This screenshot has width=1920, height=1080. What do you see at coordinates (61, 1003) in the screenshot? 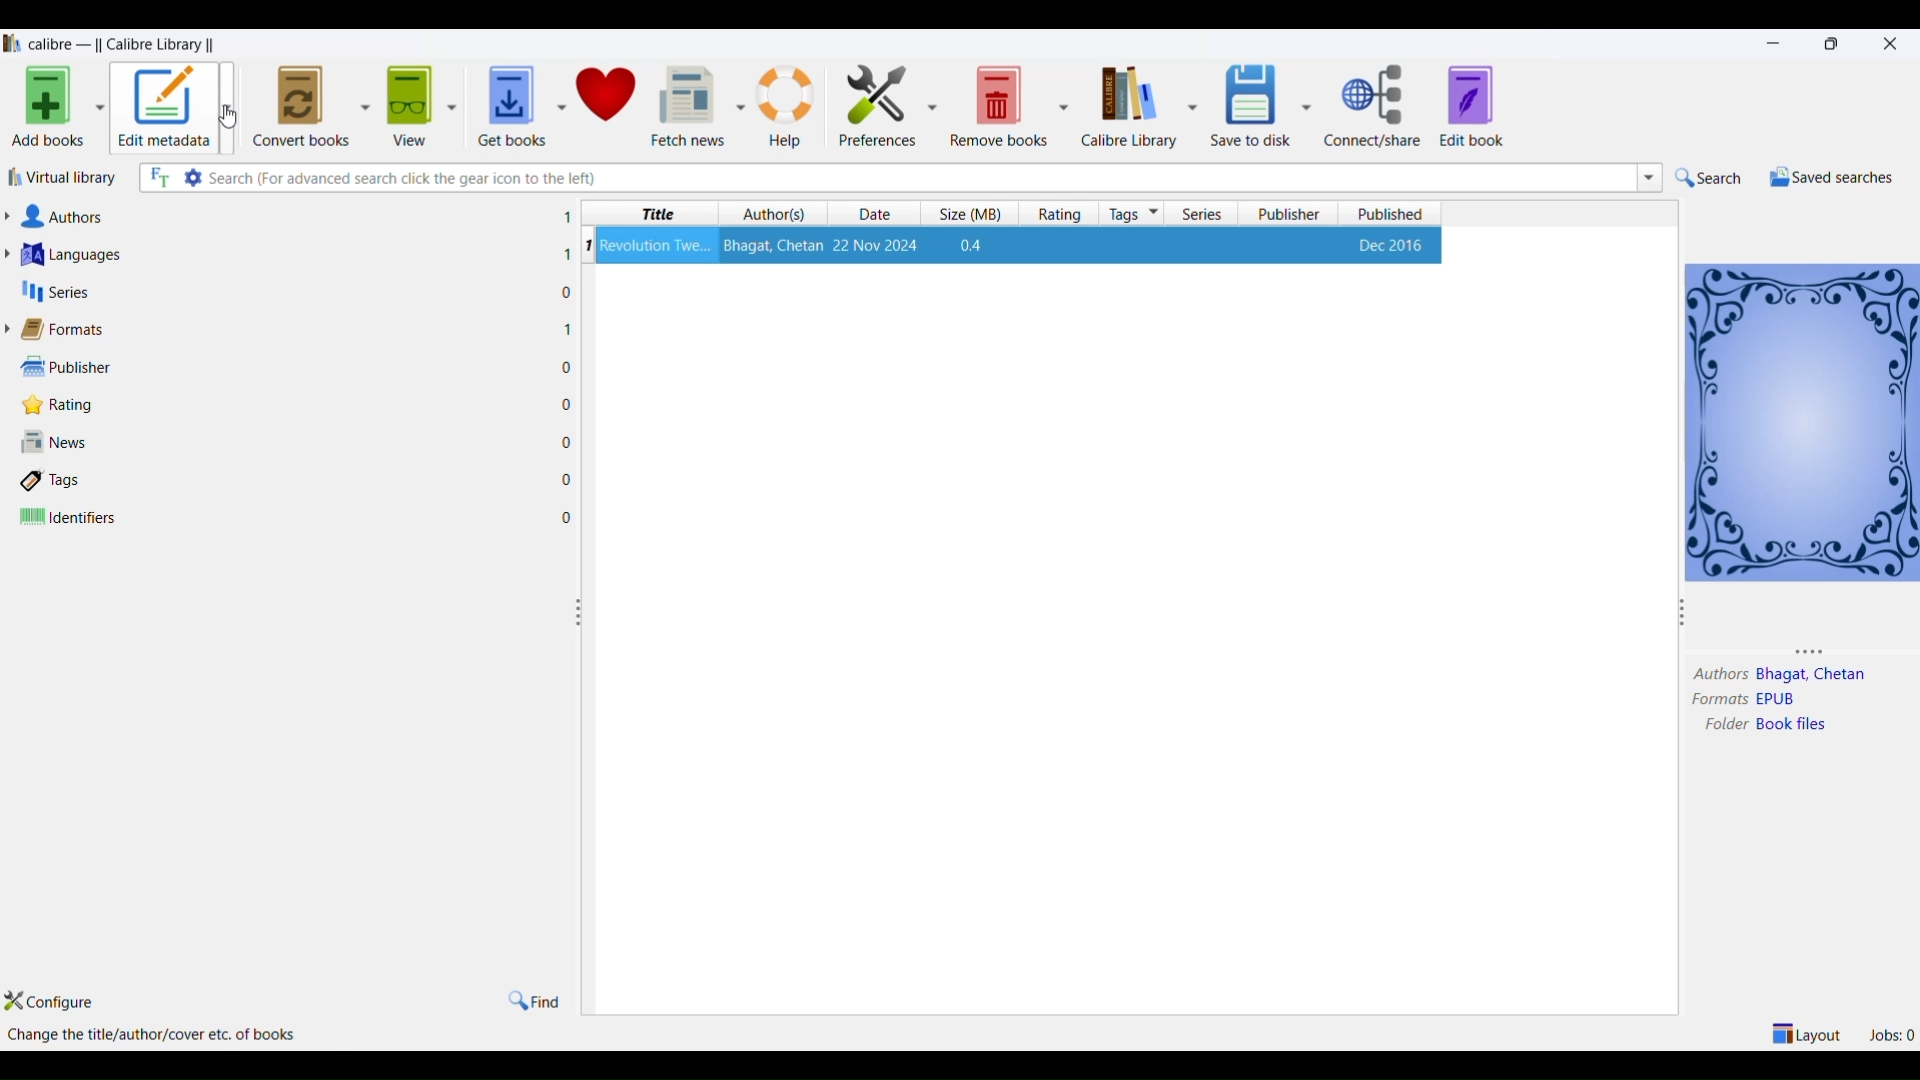
I see `configure` at bounding box center [61, 1003].